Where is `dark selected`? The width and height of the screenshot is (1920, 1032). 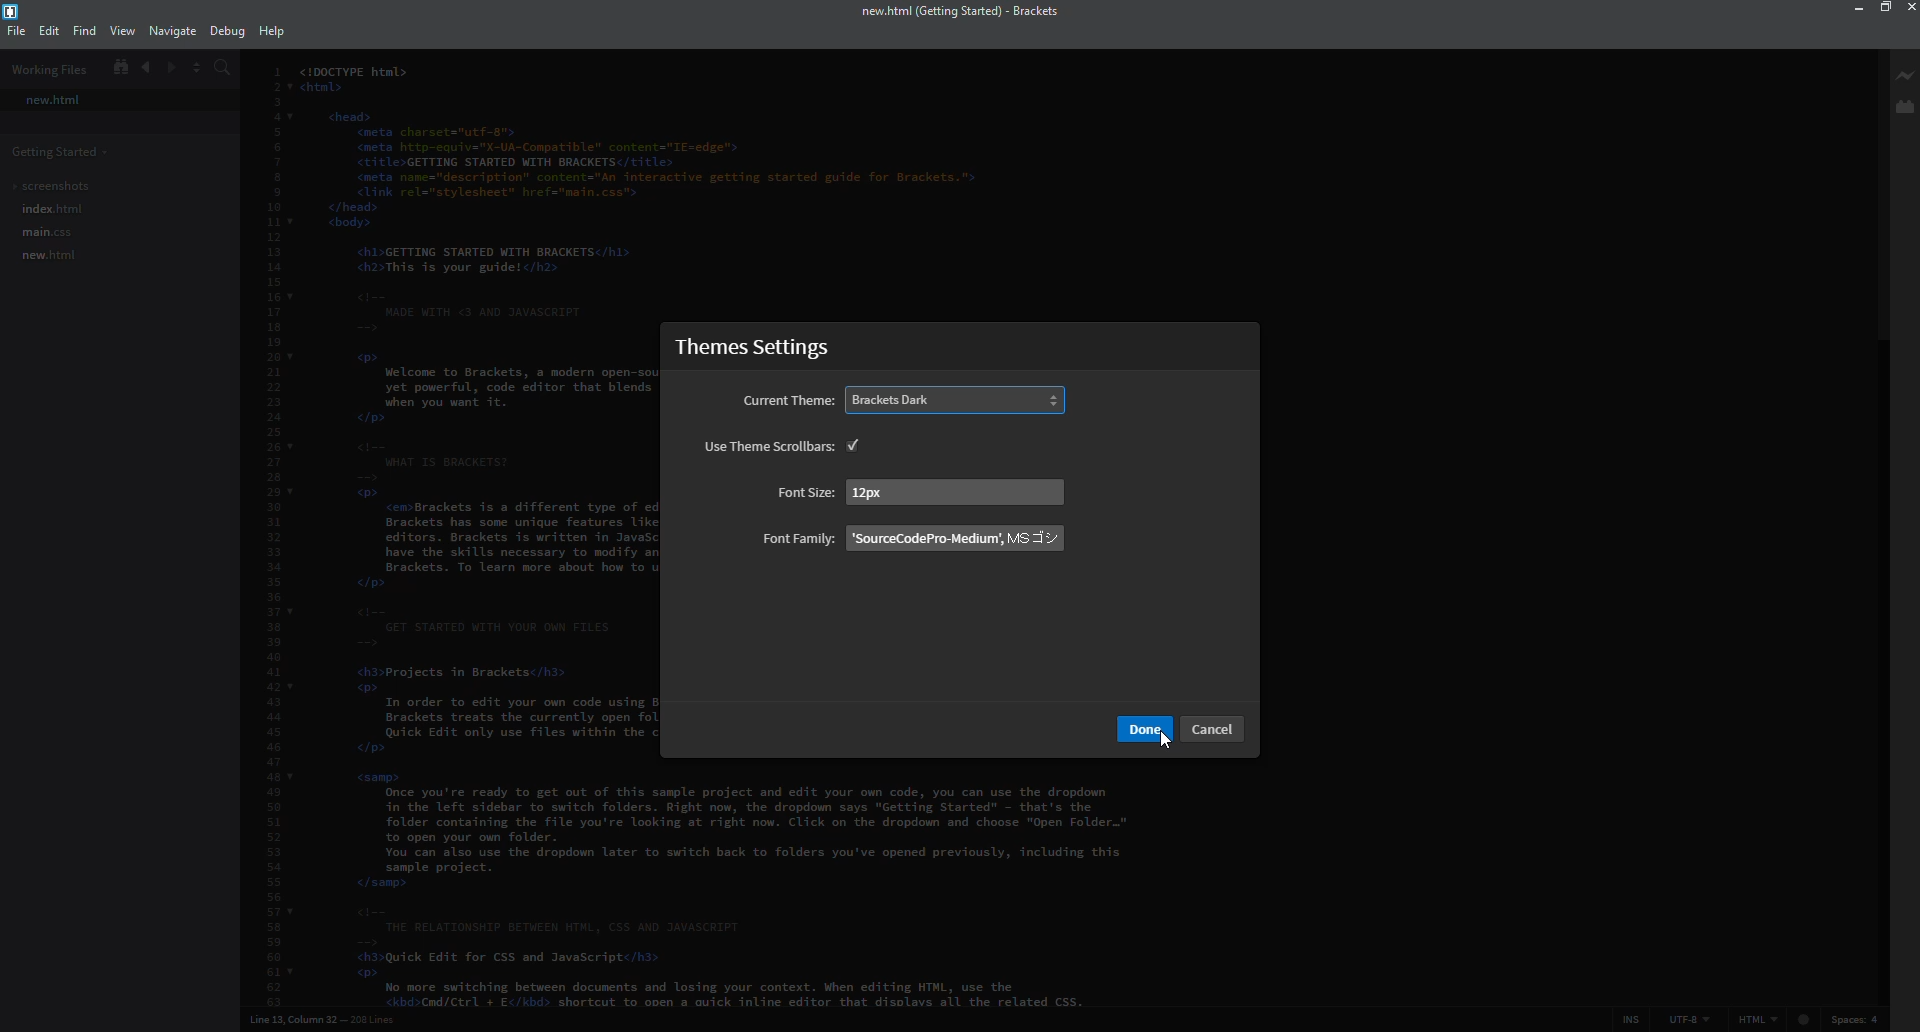
dark selected is located at coordinates (914, 399).